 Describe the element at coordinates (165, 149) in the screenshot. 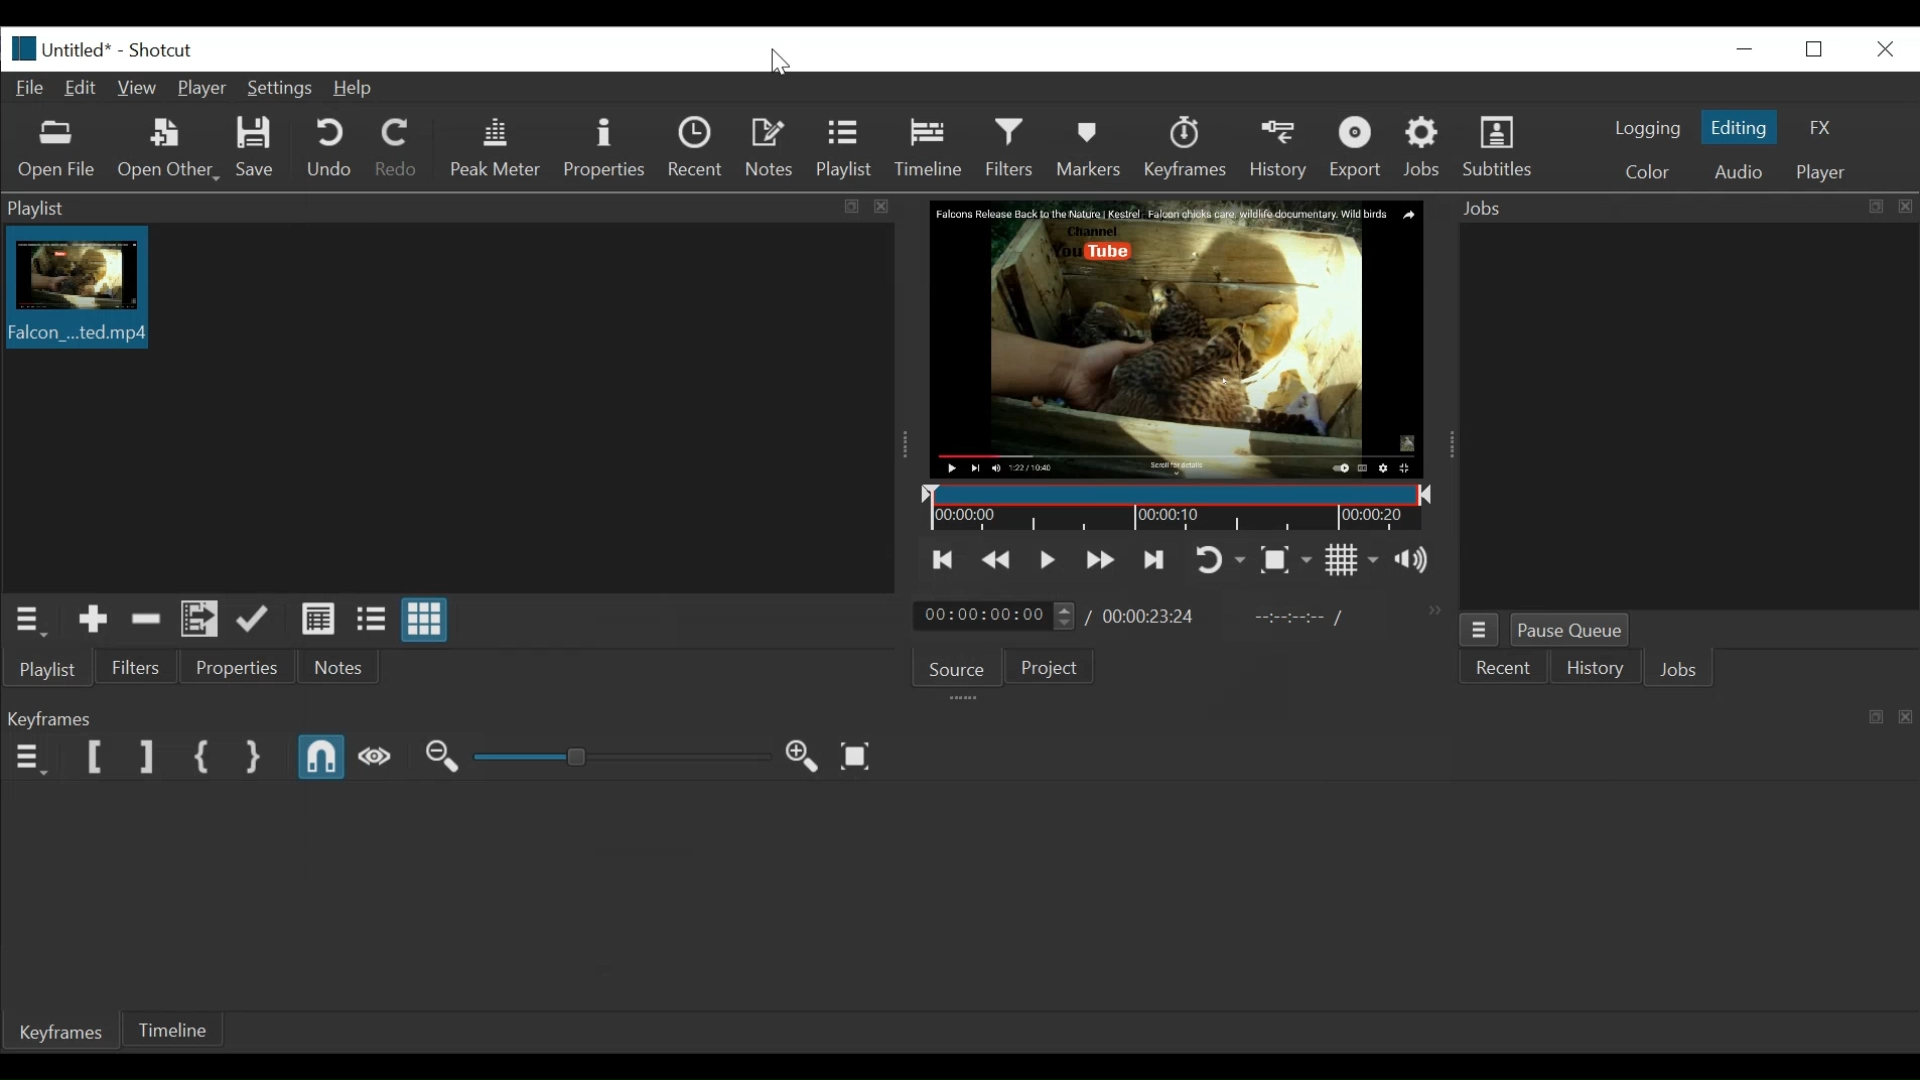

I see `Open Other` at that location.